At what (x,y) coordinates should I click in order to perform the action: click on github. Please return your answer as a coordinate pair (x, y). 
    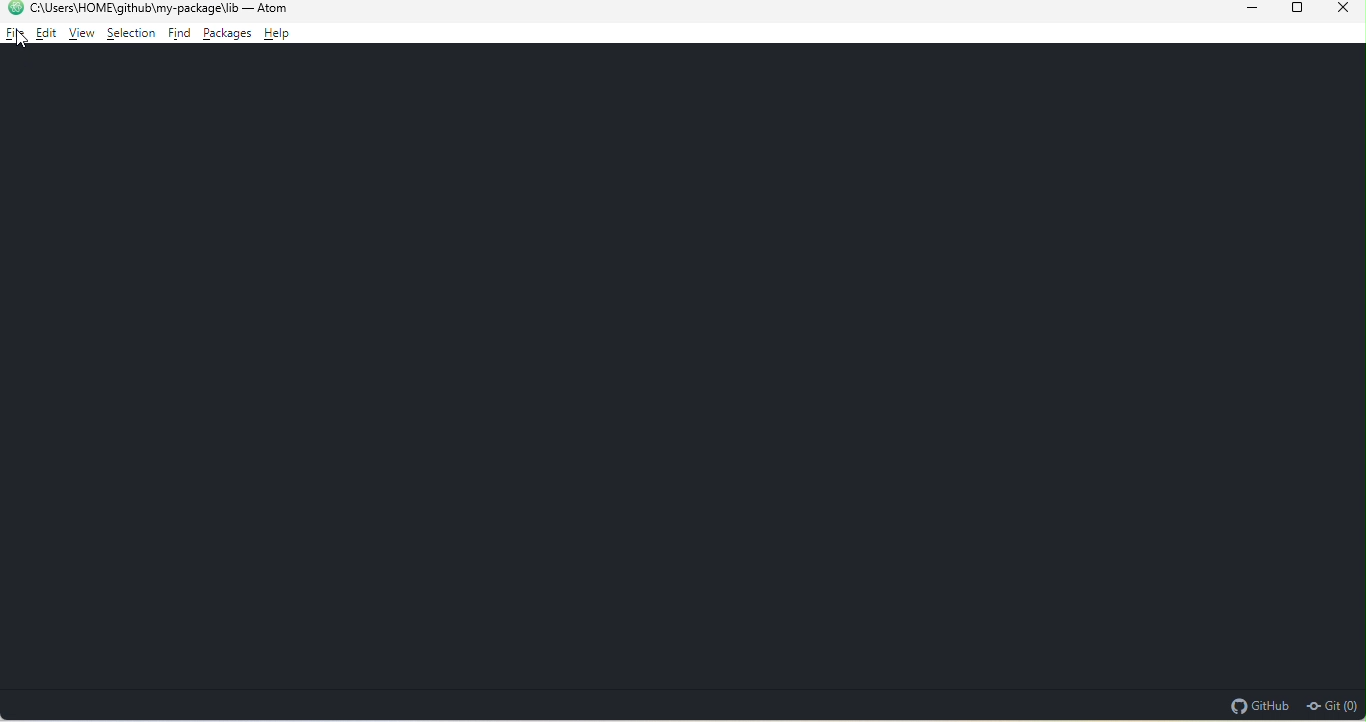
    Looking at the image, I should click on (1258, 705).